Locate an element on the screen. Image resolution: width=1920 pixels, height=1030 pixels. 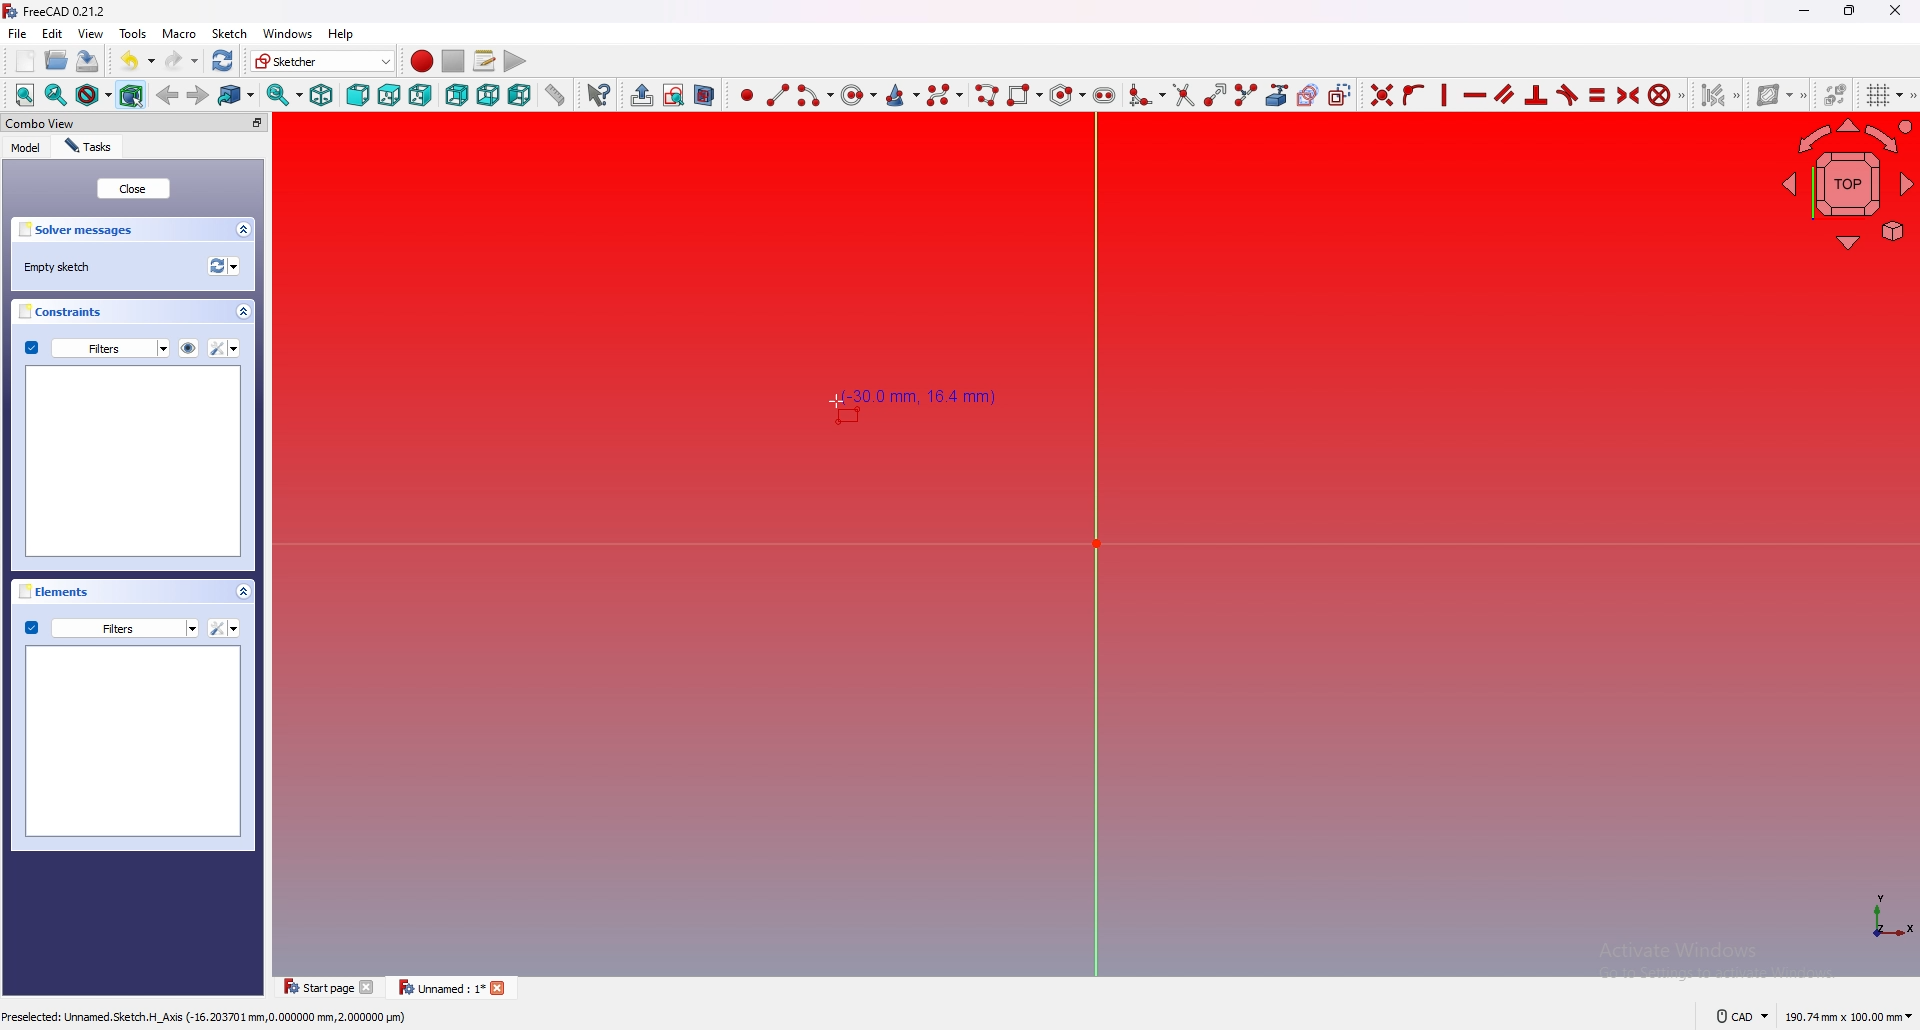
resize is located at coordinates (1850, 12).